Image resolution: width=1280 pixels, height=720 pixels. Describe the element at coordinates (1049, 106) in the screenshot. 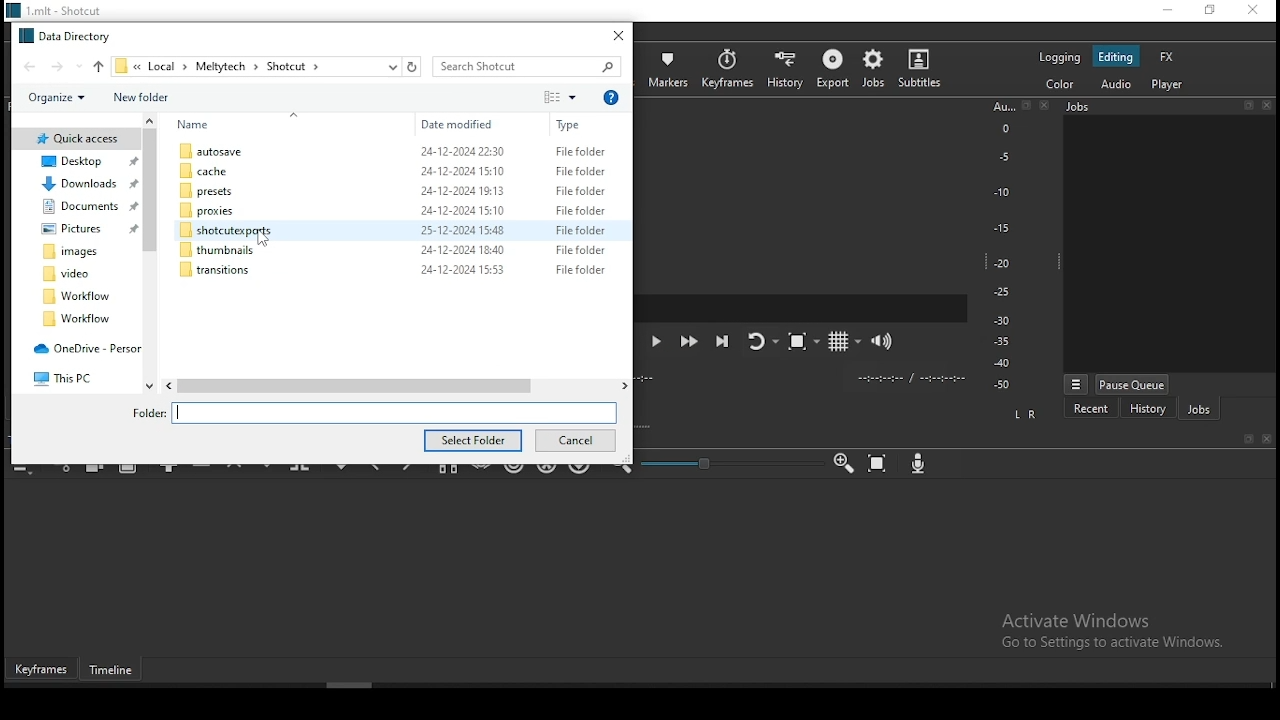

I see `close` at that location.